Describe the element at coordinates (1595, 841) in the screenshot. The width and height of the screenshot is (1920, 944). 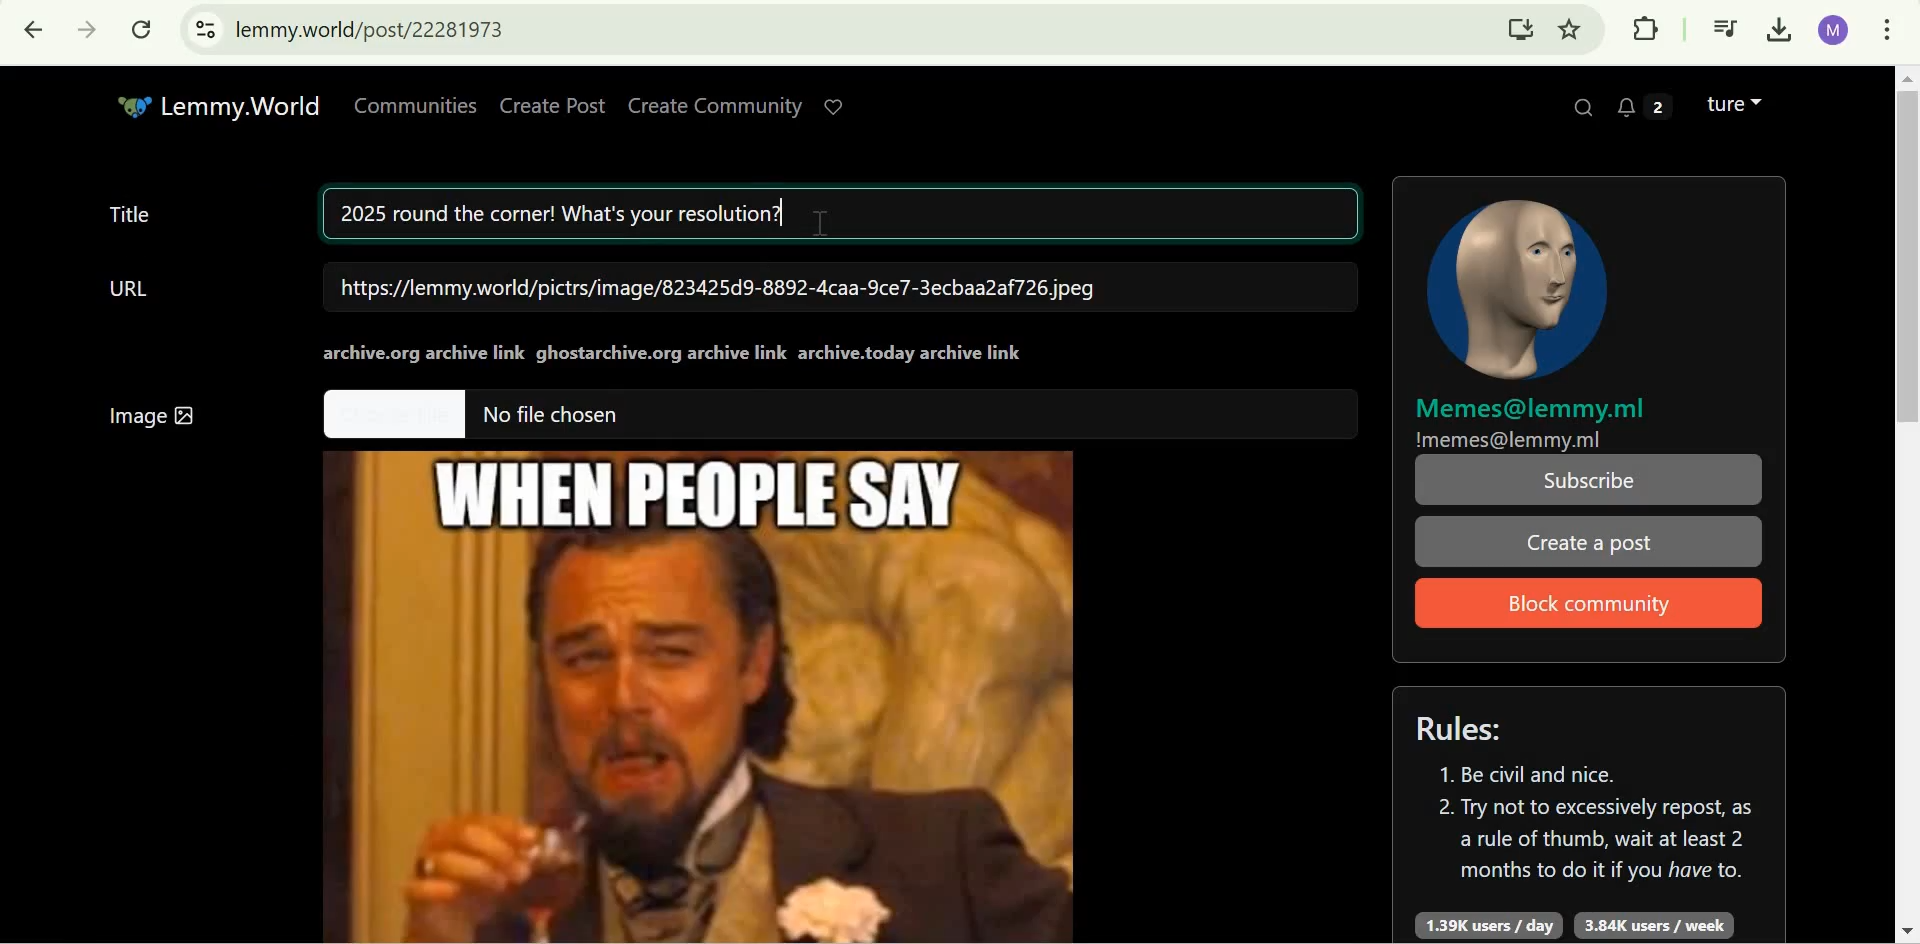
I see `2. Try not to excessively repost, as
a rule of thumb, wait at least 2
months to do it if you have to.` at that location.